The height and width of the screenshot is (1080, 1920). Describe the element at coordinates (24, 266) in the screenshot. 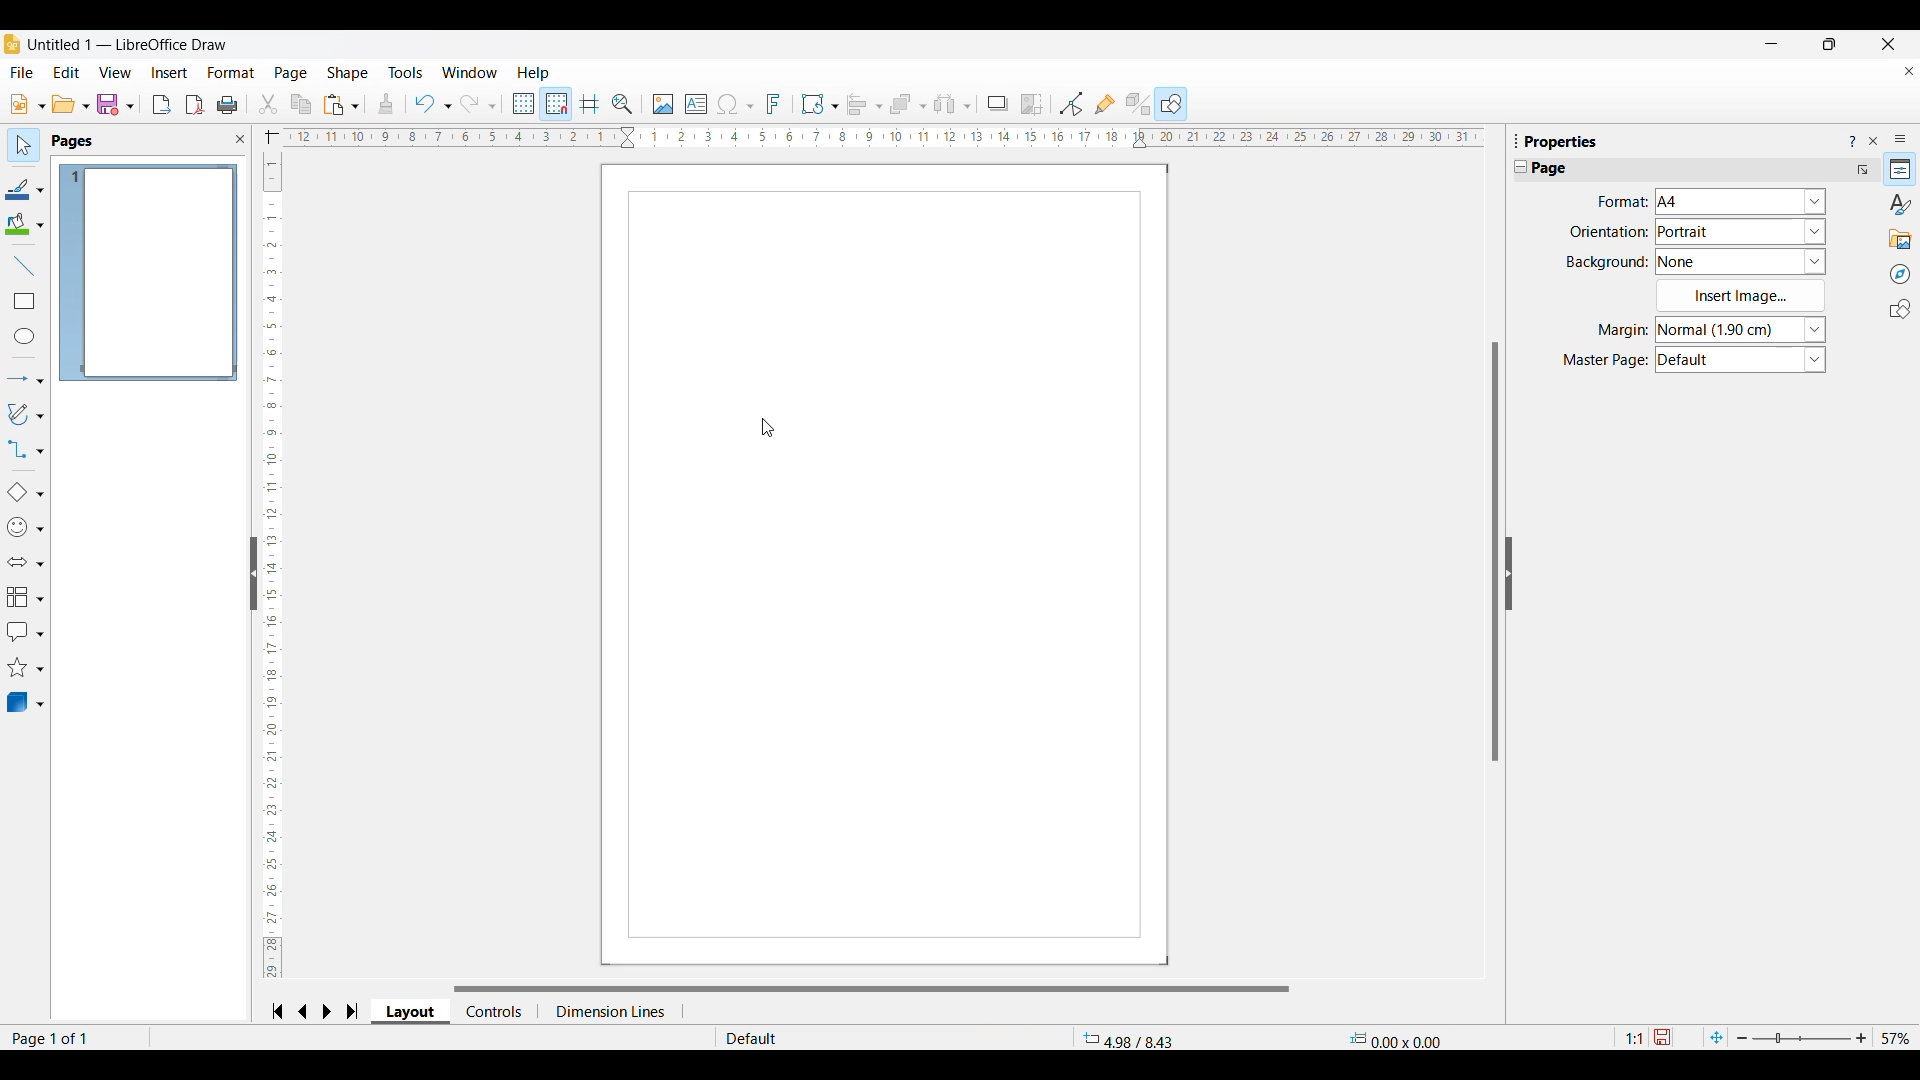

I see `Insert line` at that location.